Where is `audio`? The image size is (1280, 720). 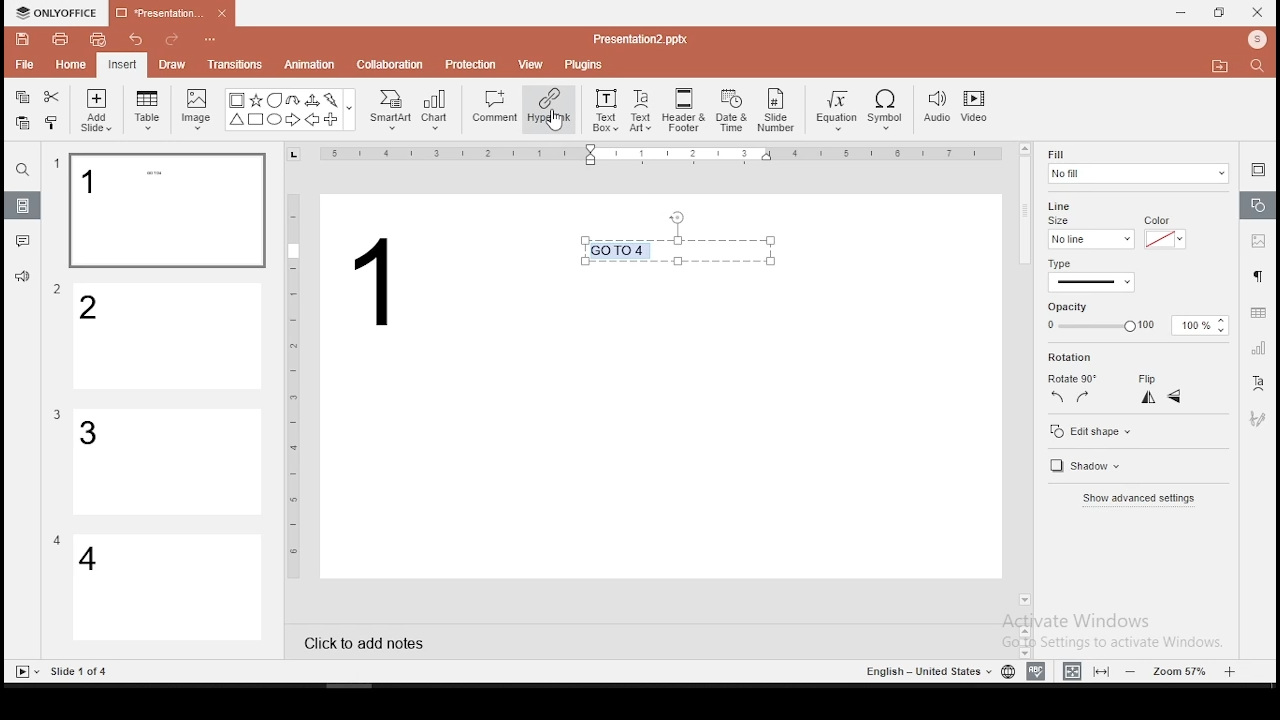
audio is located at coordinates (937, 108).